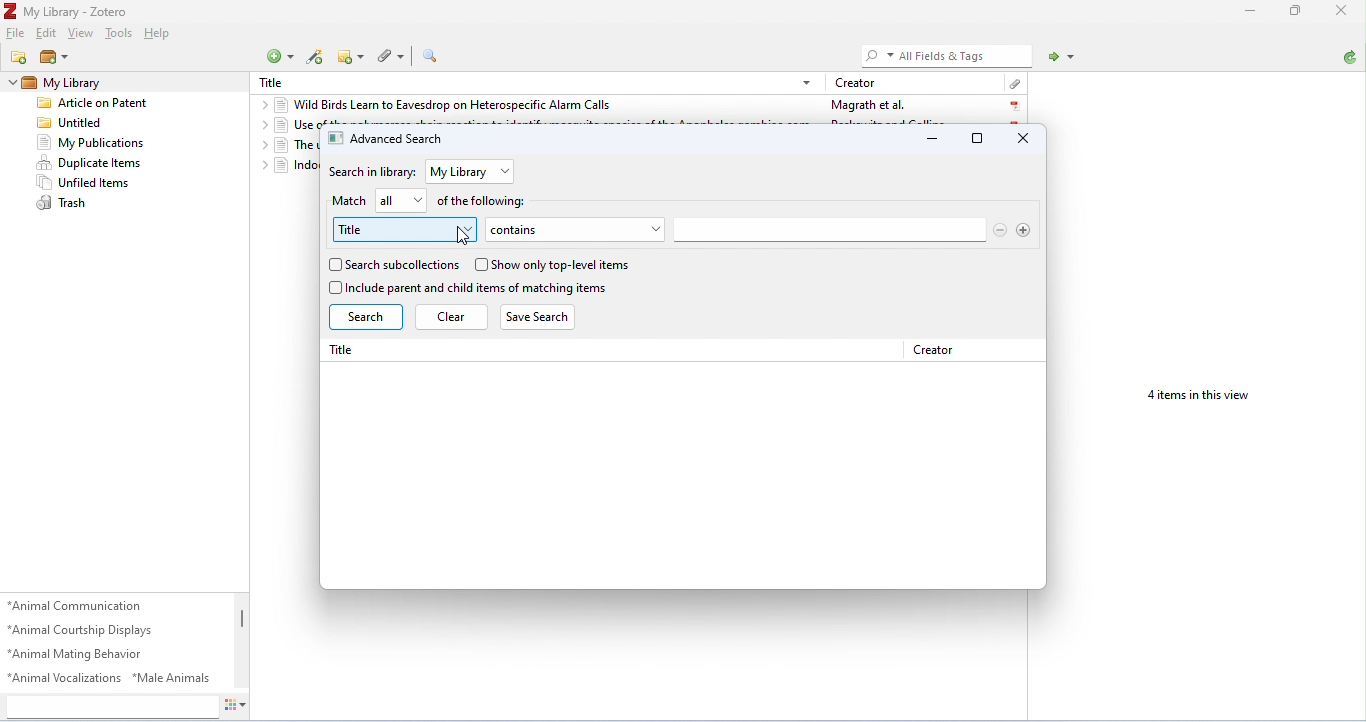 The height and width of the screenshot is (722, 1366). I want to click on drop-down, so click(808, 83).